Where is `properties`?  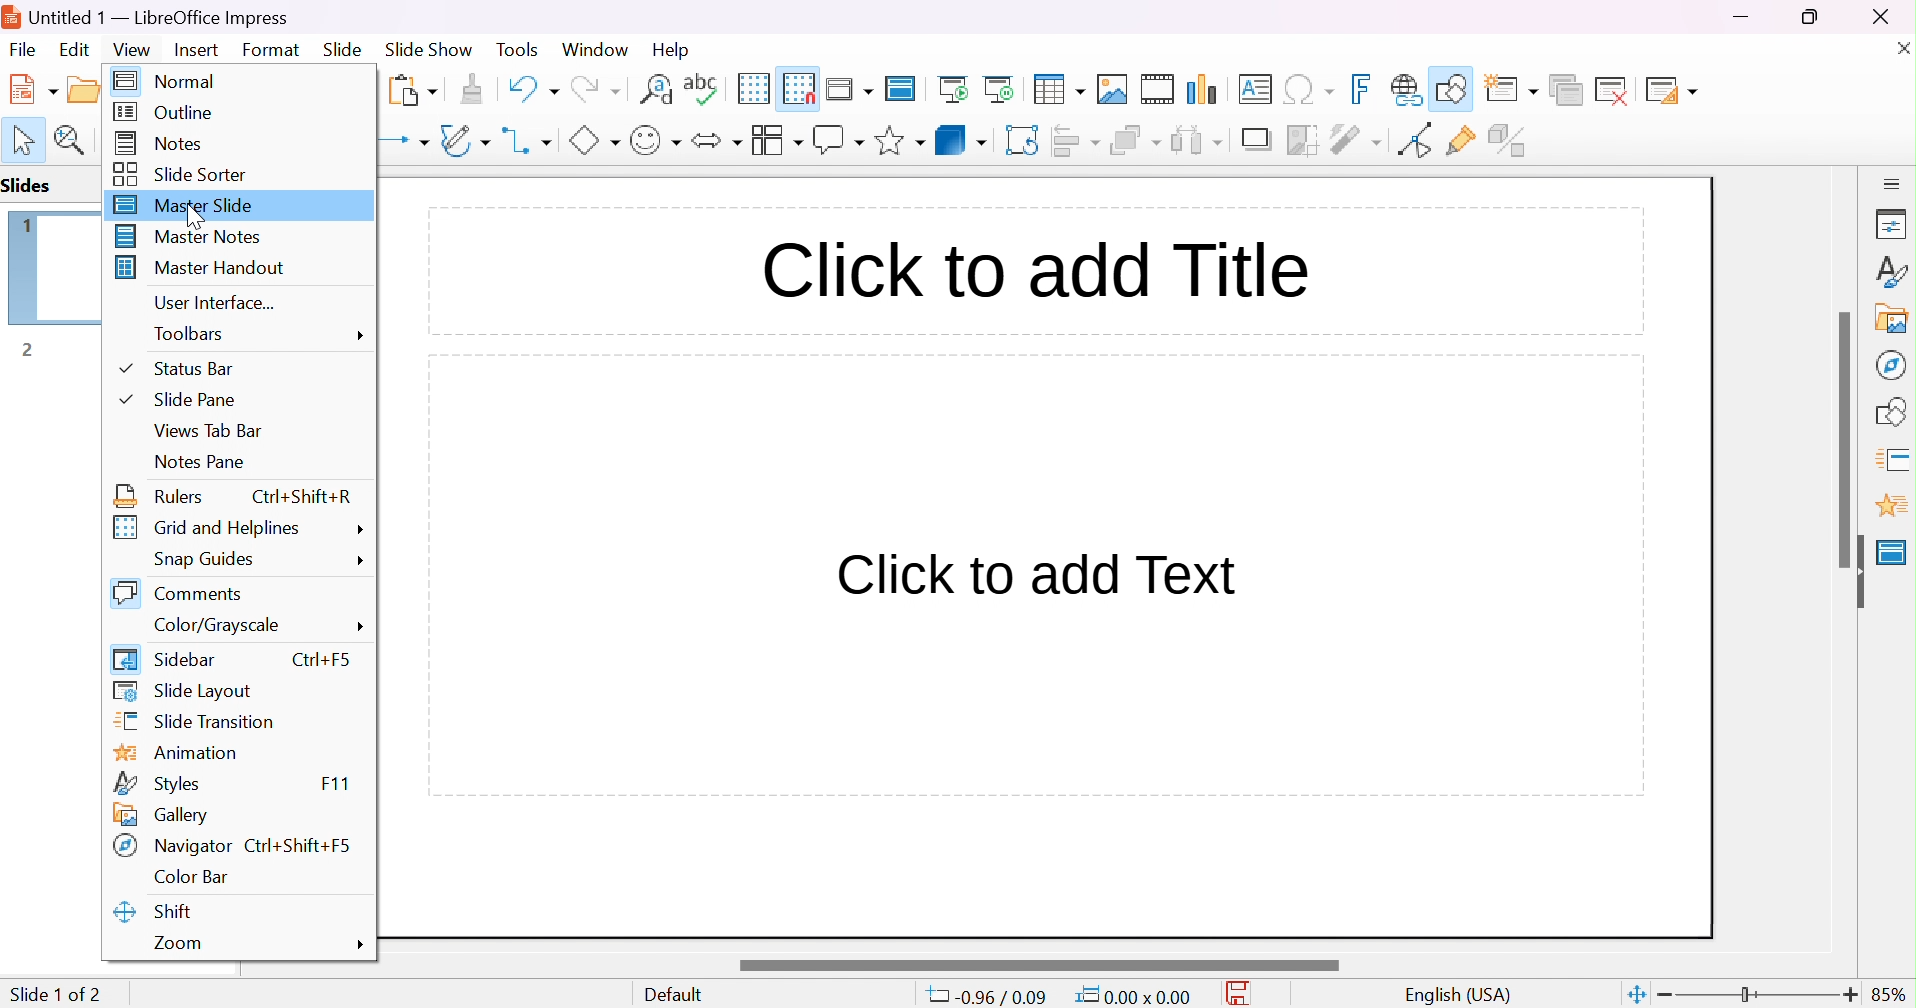
properties is located at coordinates (1892, 226).